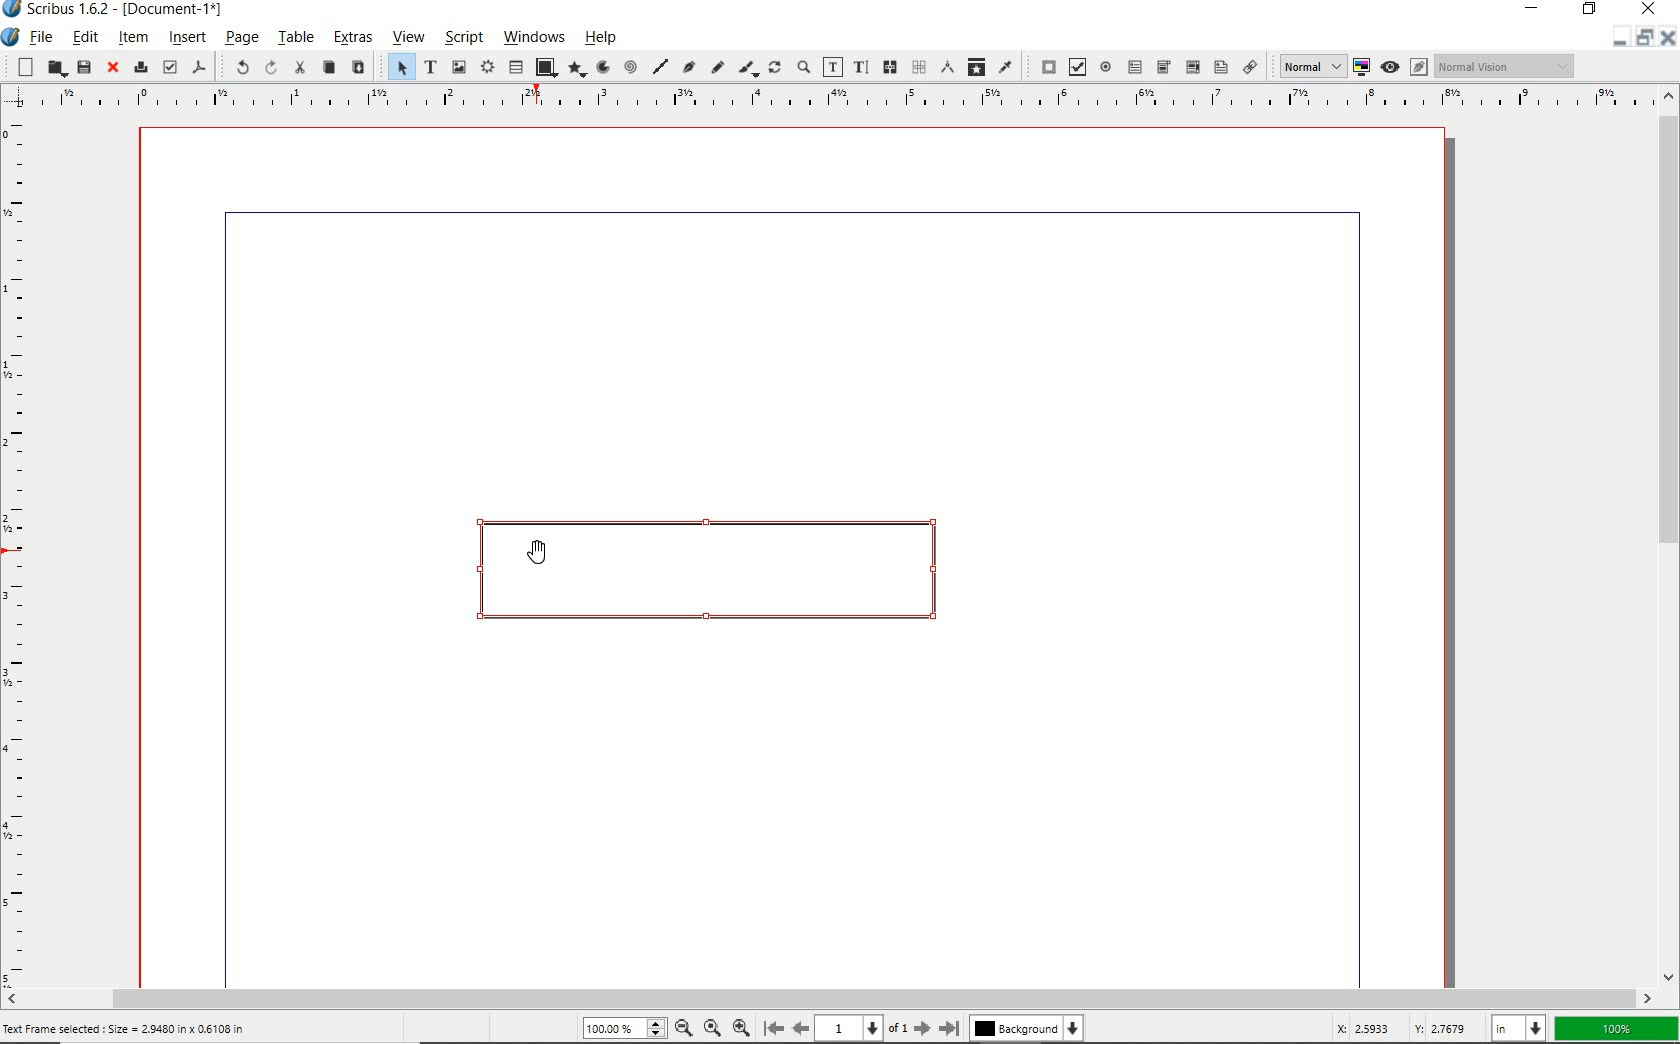 This screenshot has width=1680, height=1044. What do you see at coordinates (798, 1028) in the screenshot?
I see `Previous page` at bounding box center [798, 1028].